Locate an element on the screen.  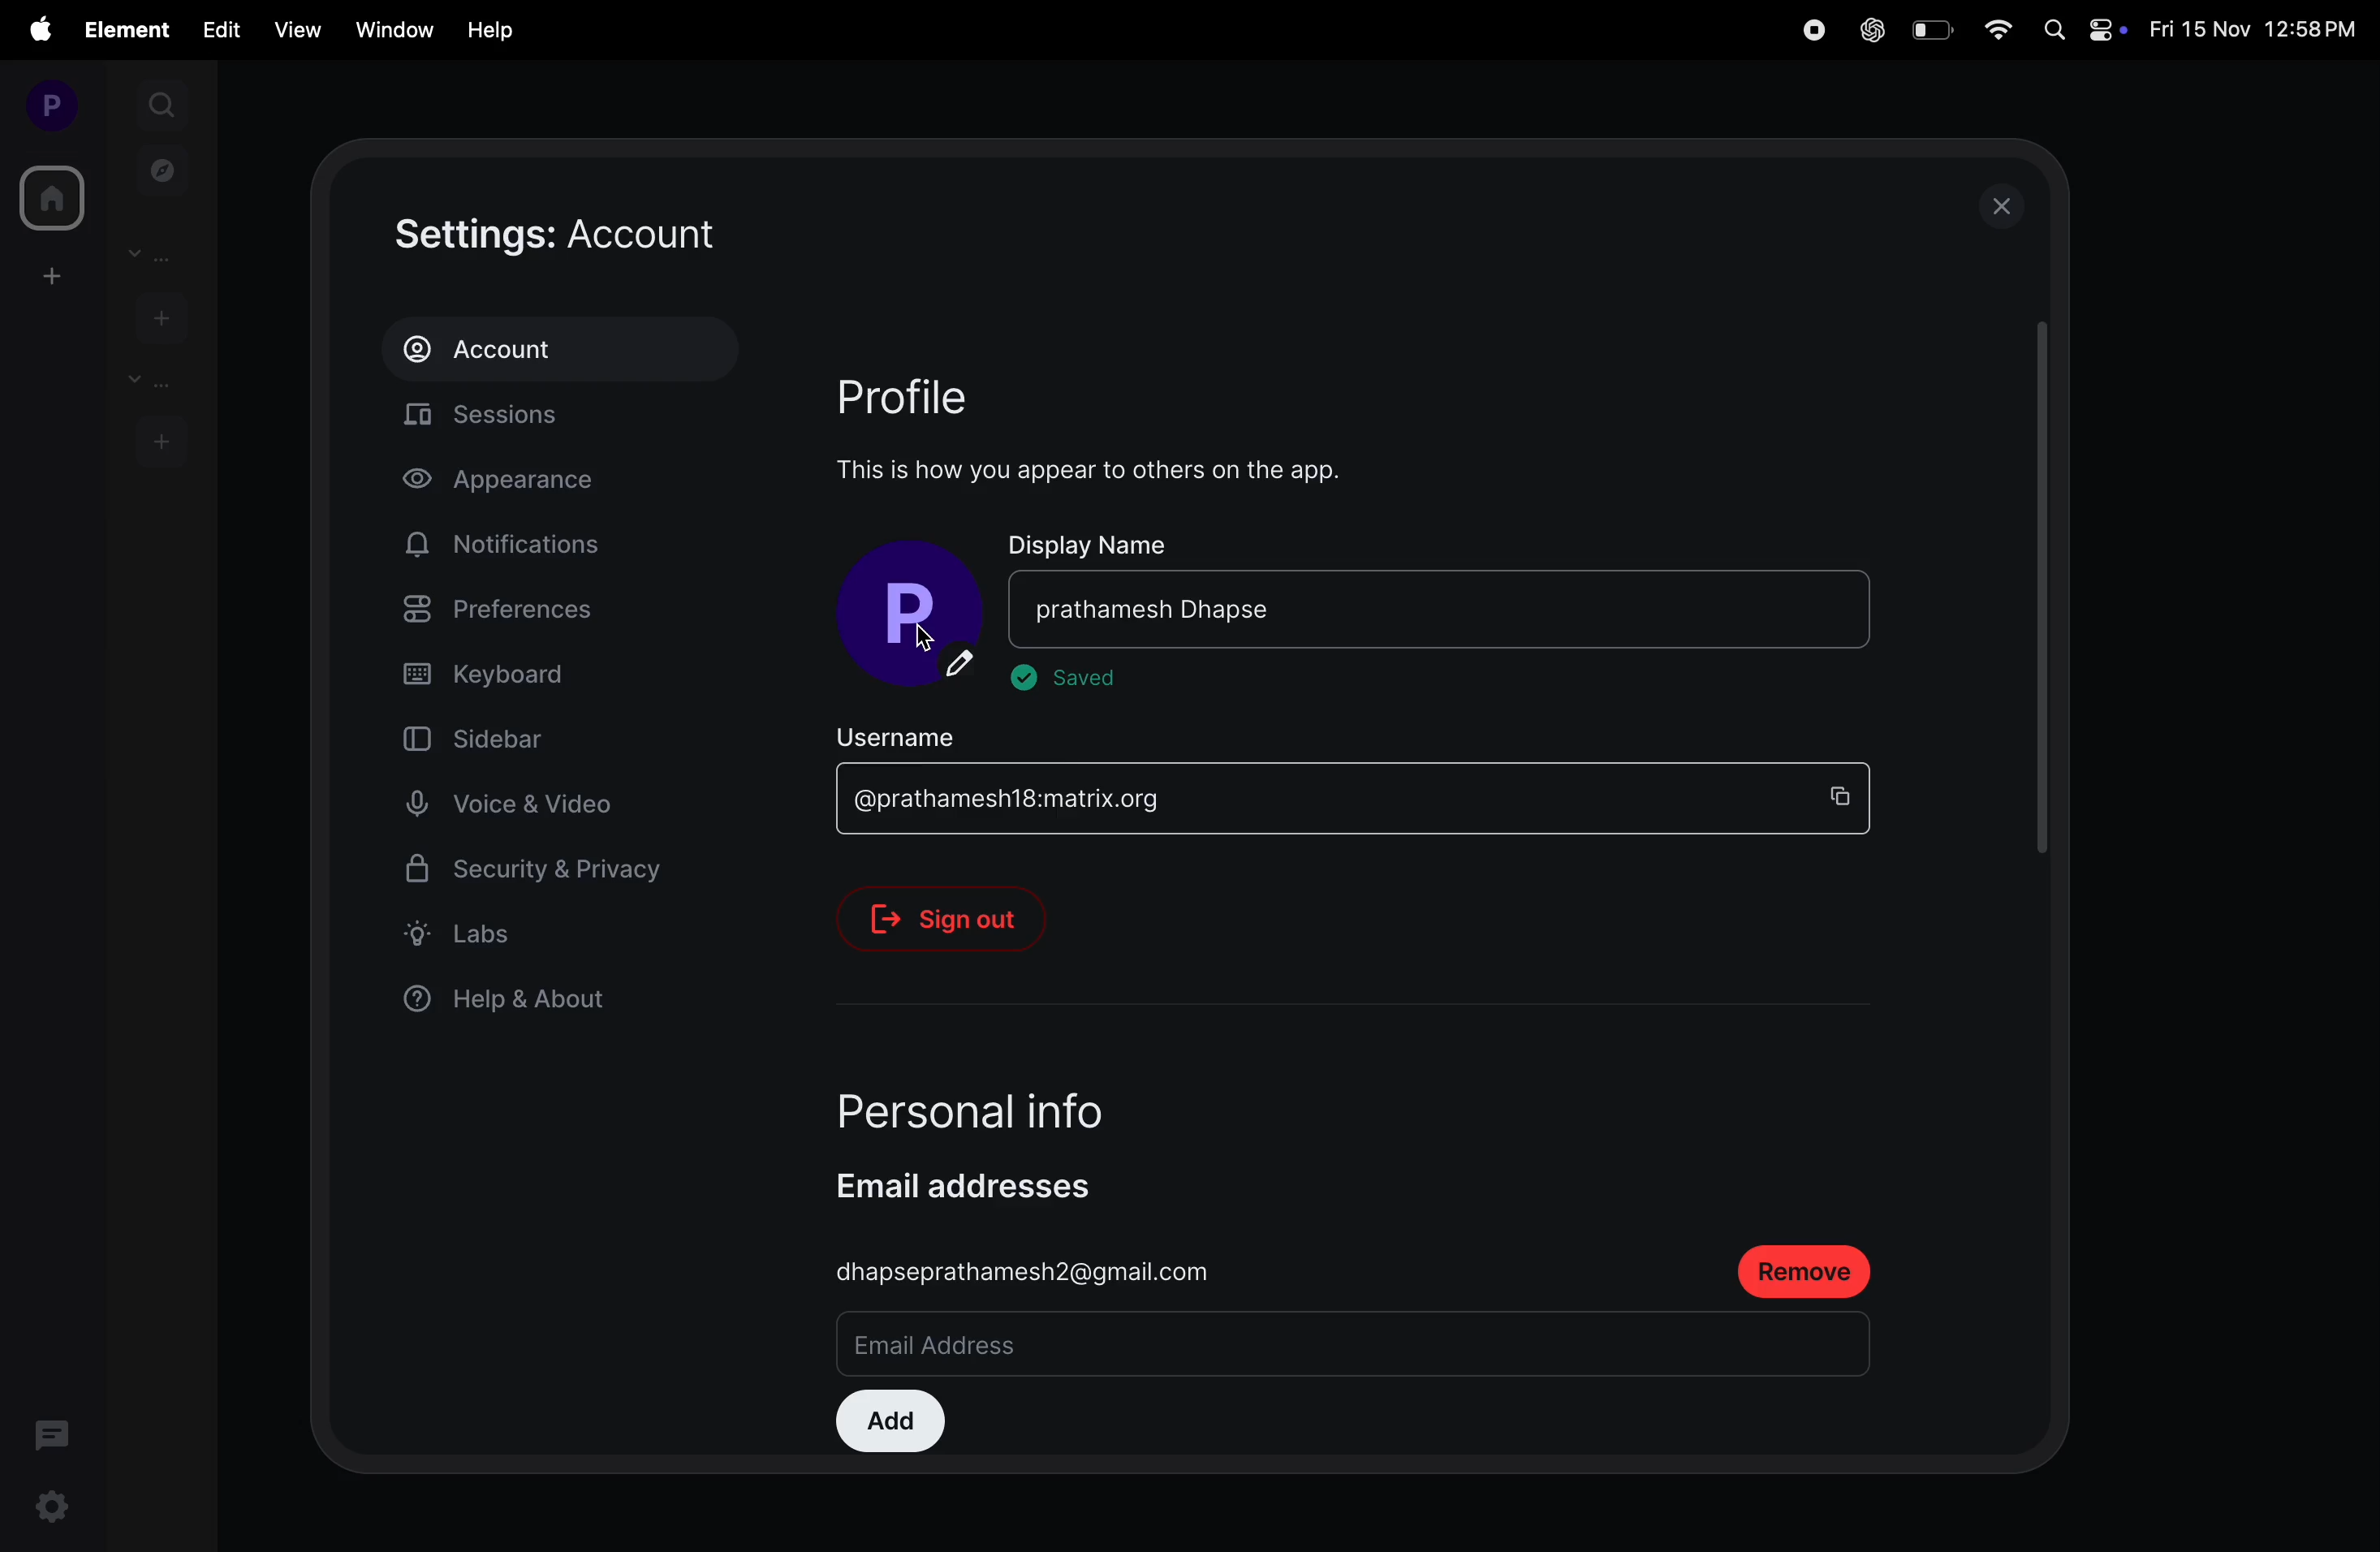
add people is located at coordinates (157, 315).